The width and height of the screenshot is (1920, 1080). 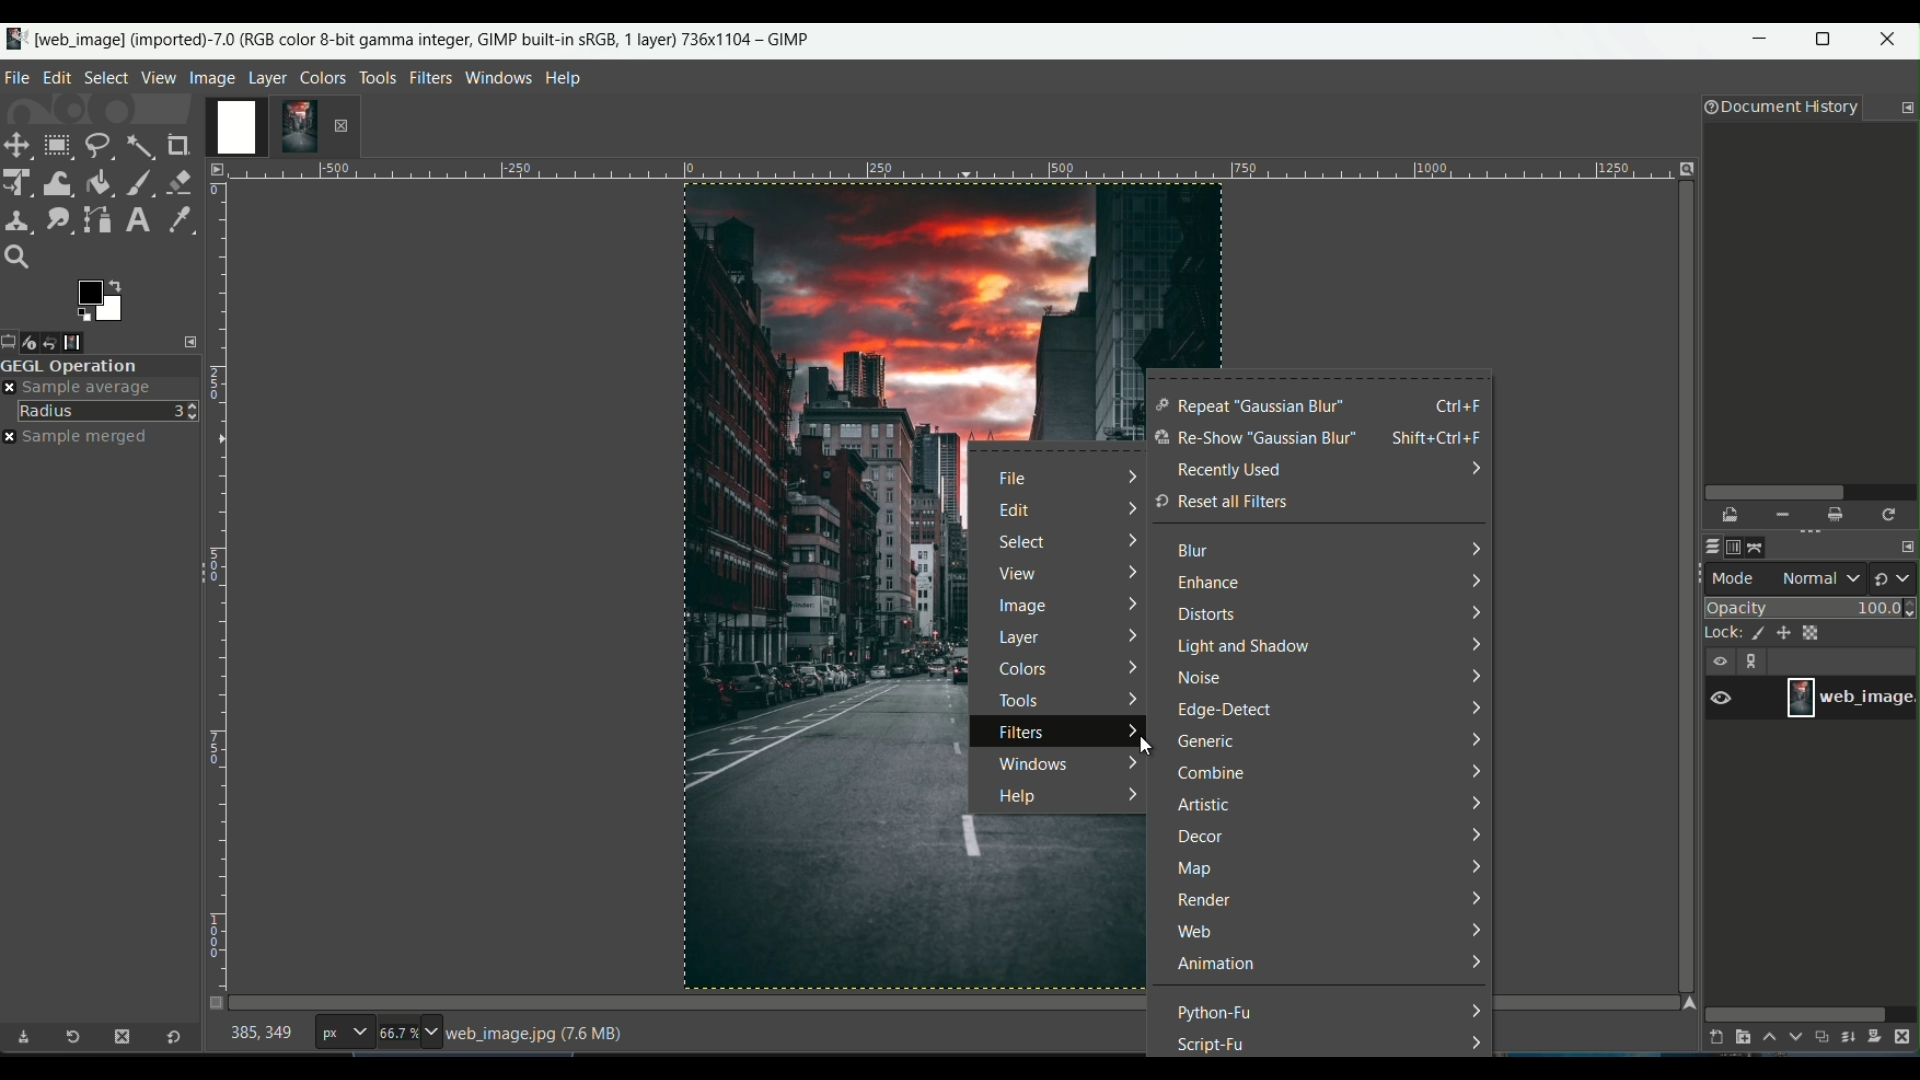 I want to click on color picker tool, so click(x=175, y=218).